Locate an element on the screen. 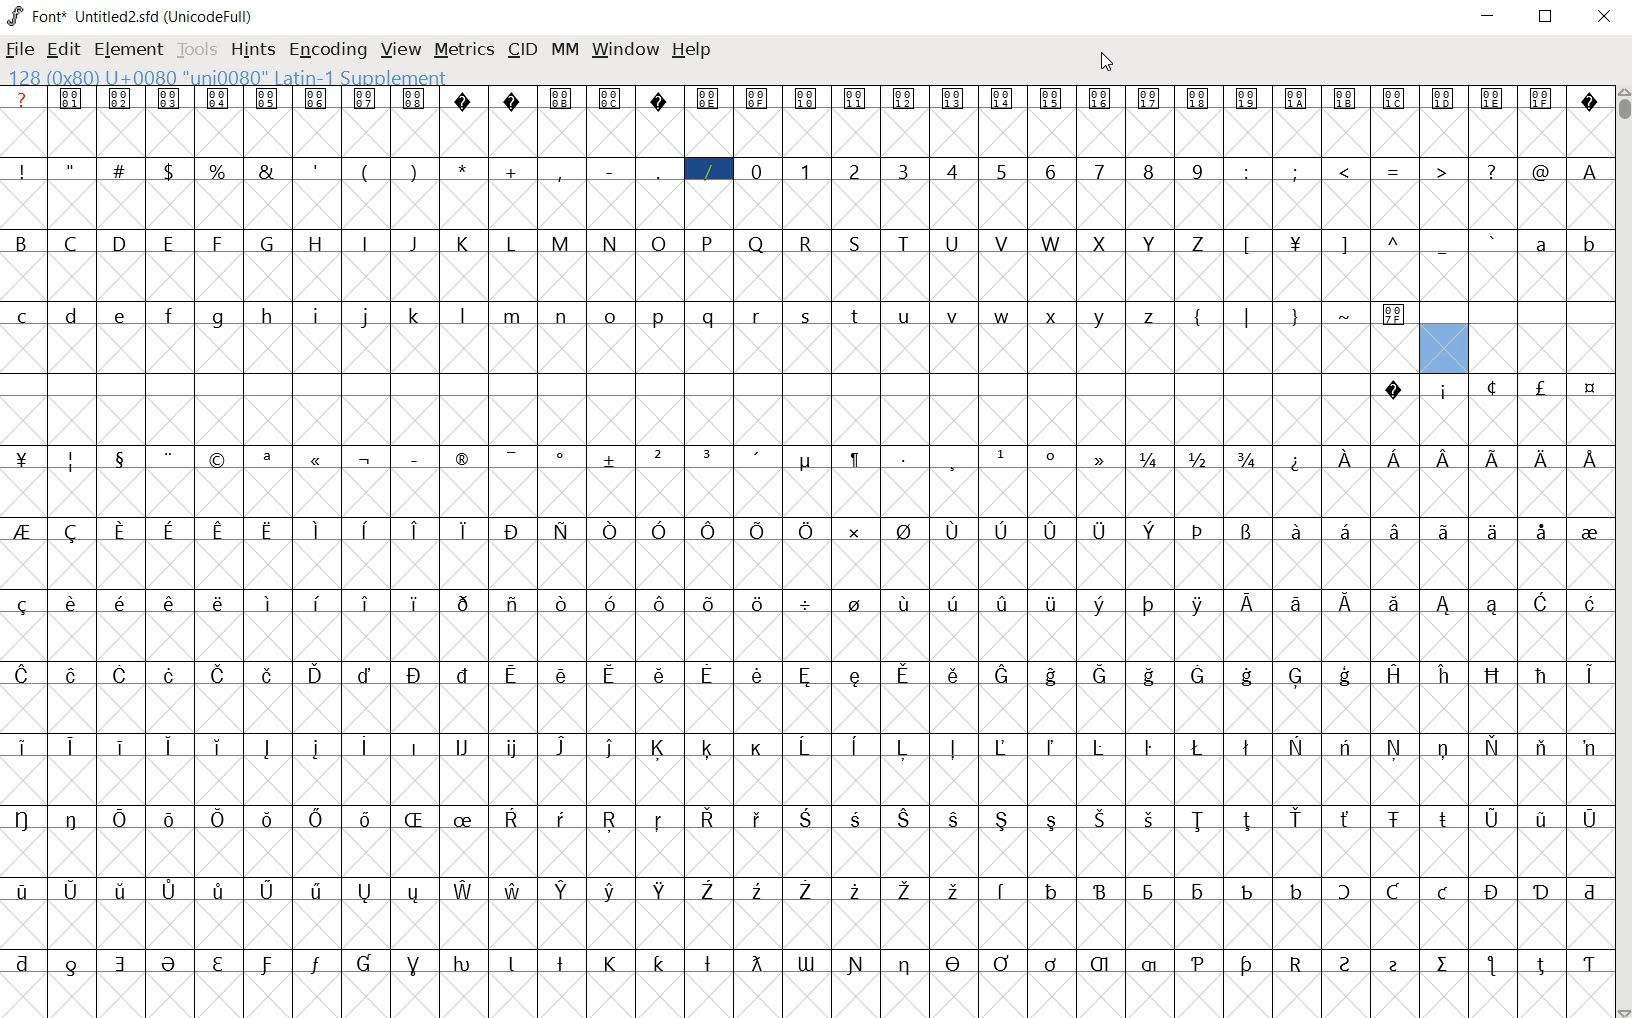  glyph is located at coordinates (1149, 819).